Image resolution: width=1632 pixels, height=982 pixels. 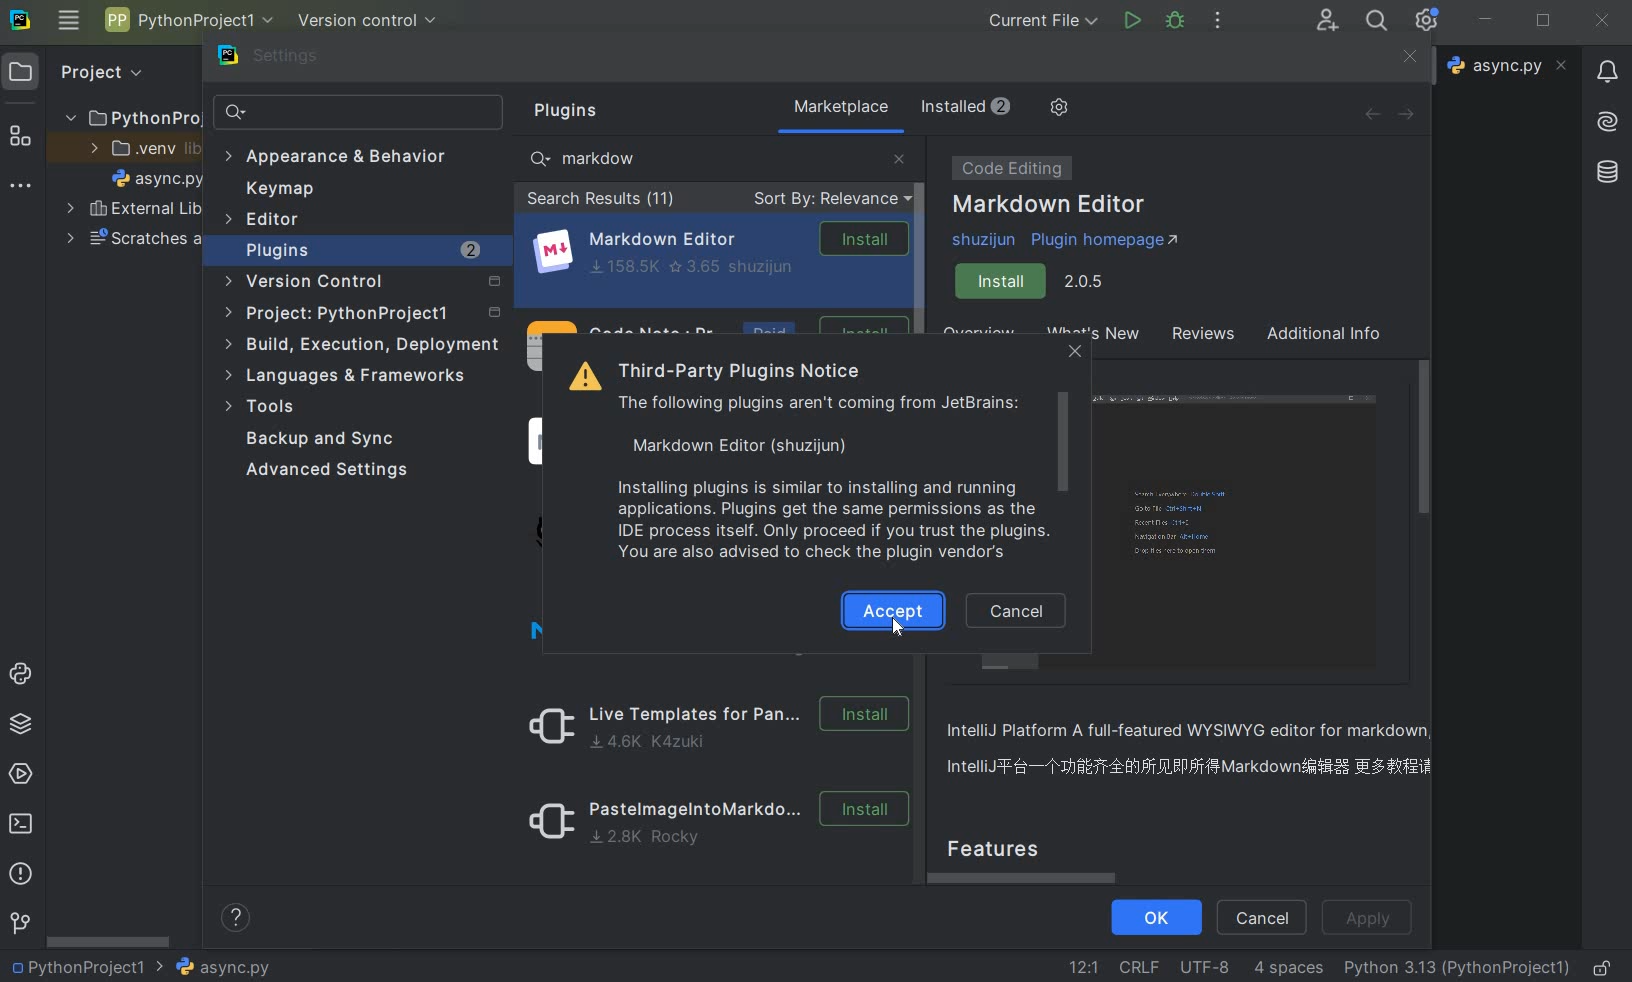 I want to click on scratches and consoles, so click(x=131, y=241).